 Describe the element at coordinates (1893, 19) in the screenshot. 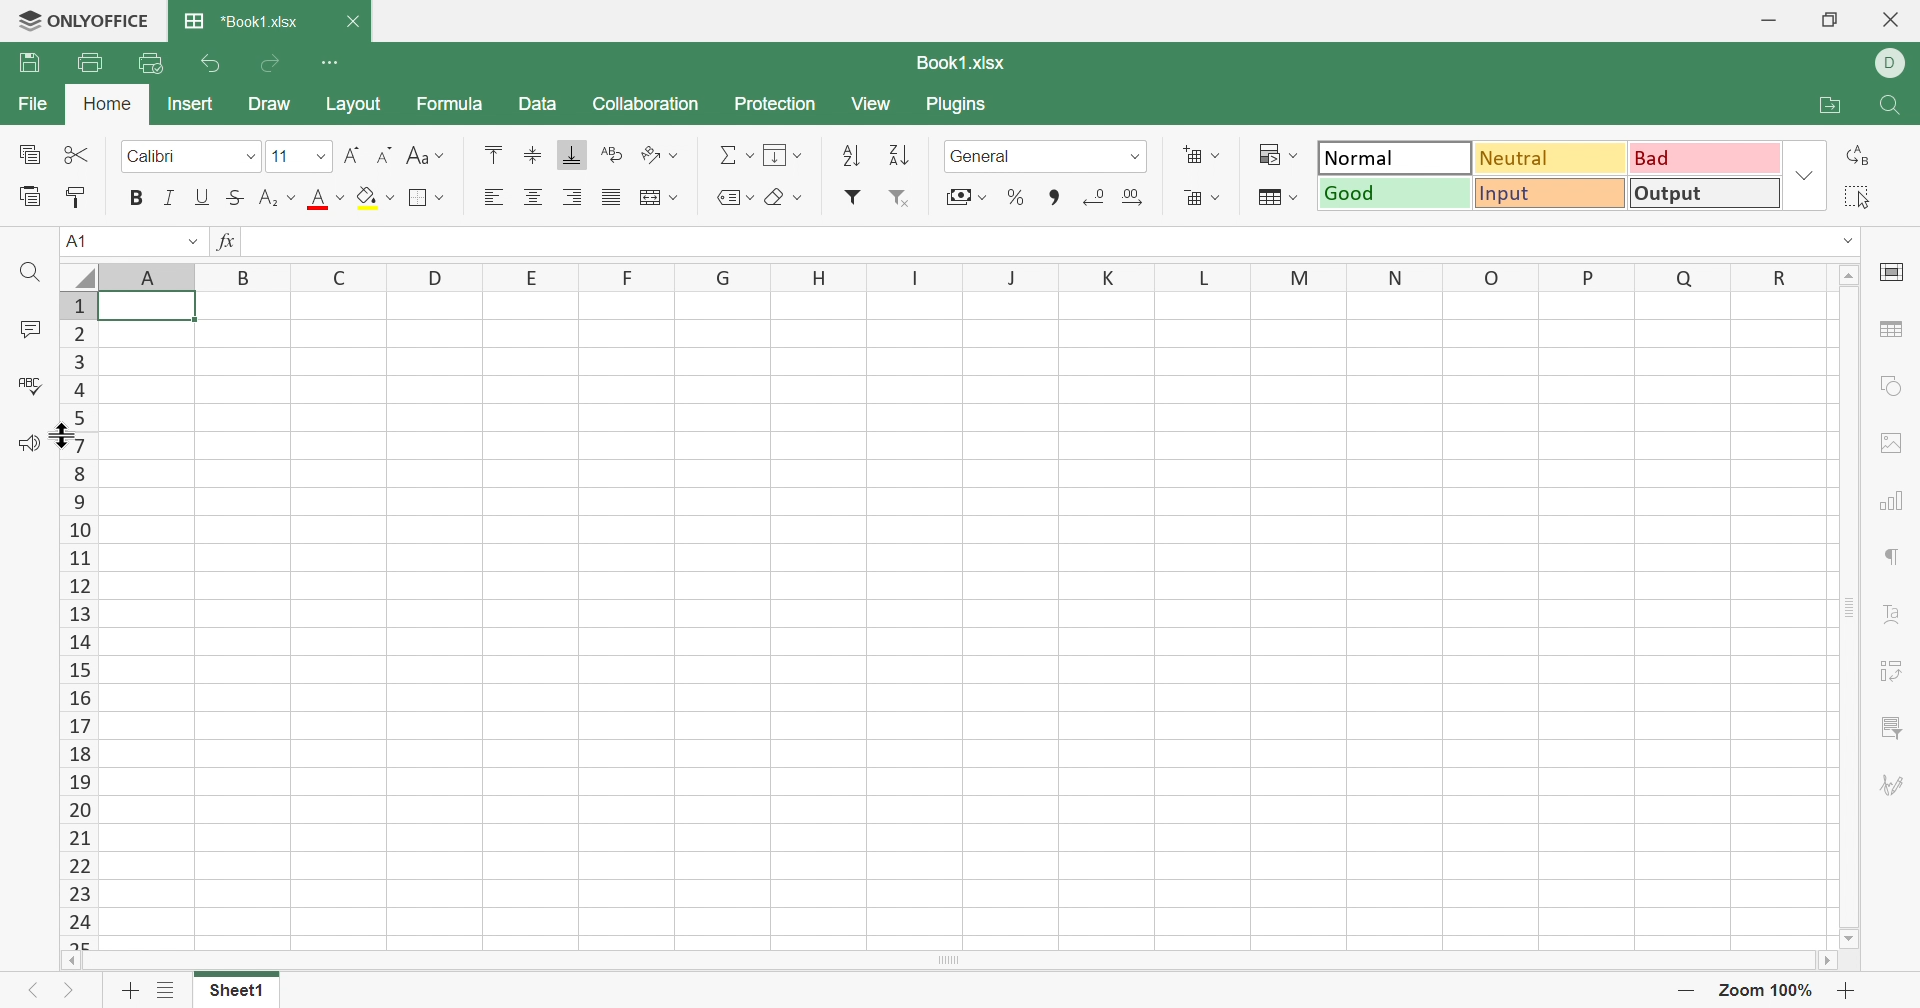

I see `Close` at that location.